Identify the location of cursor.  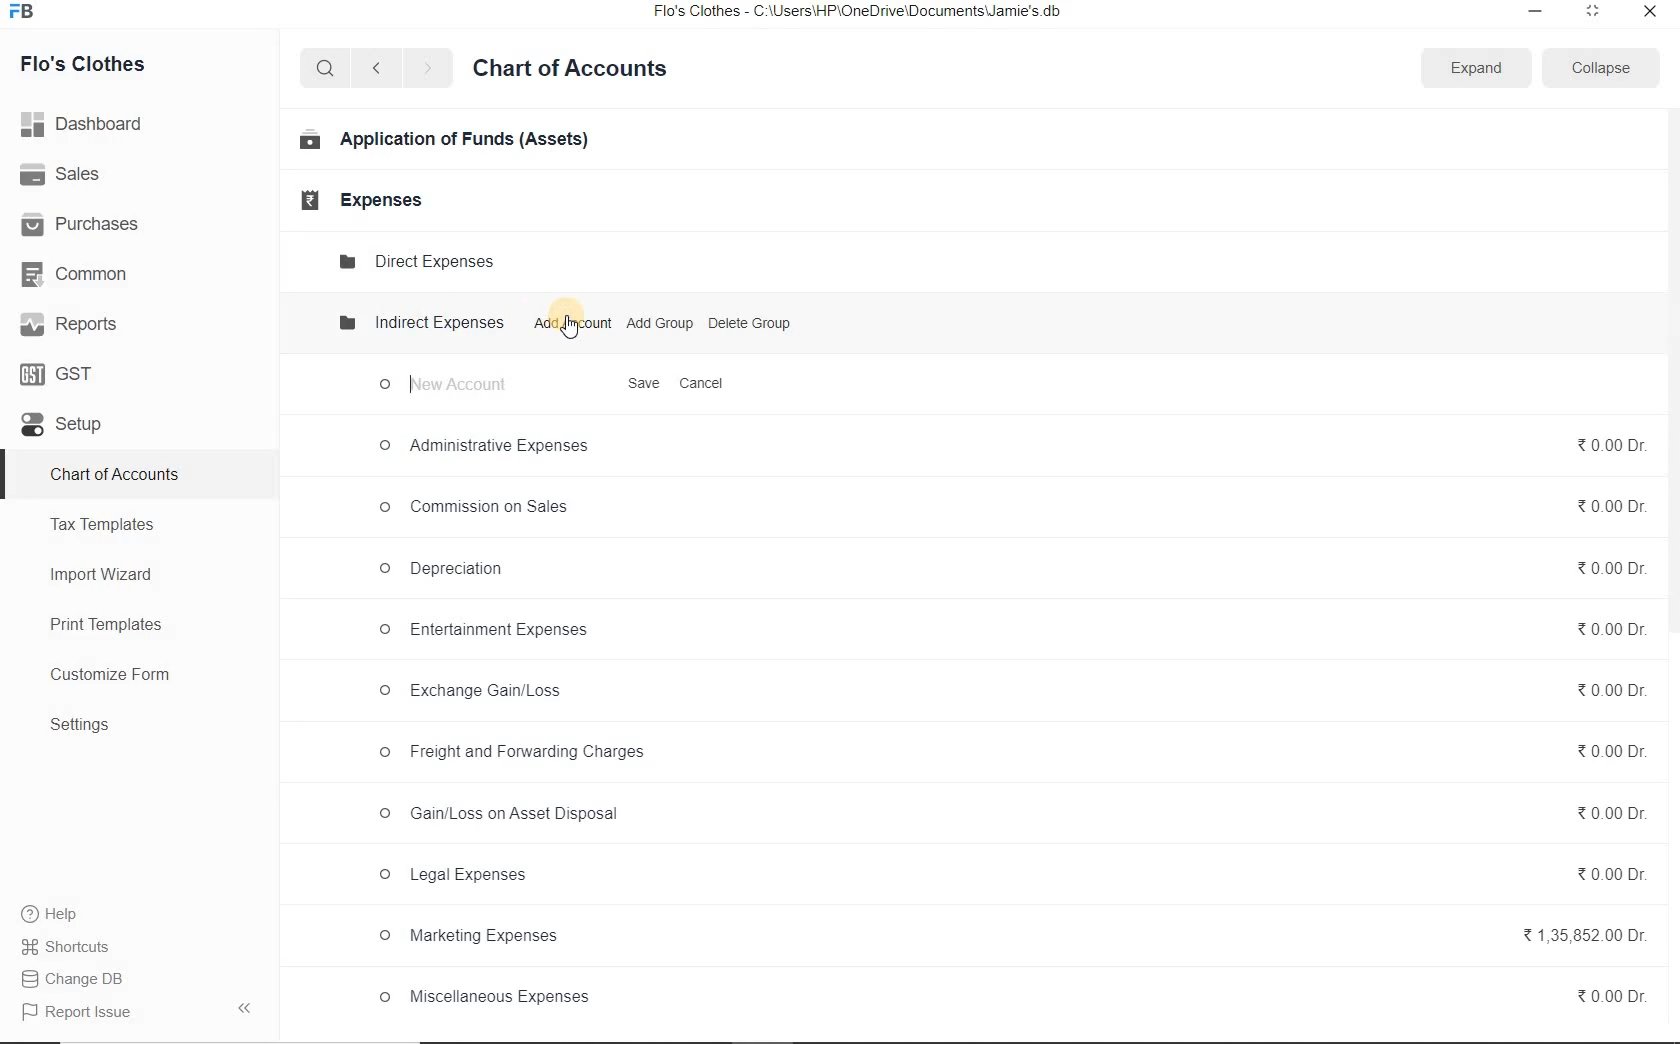
(571, 326).